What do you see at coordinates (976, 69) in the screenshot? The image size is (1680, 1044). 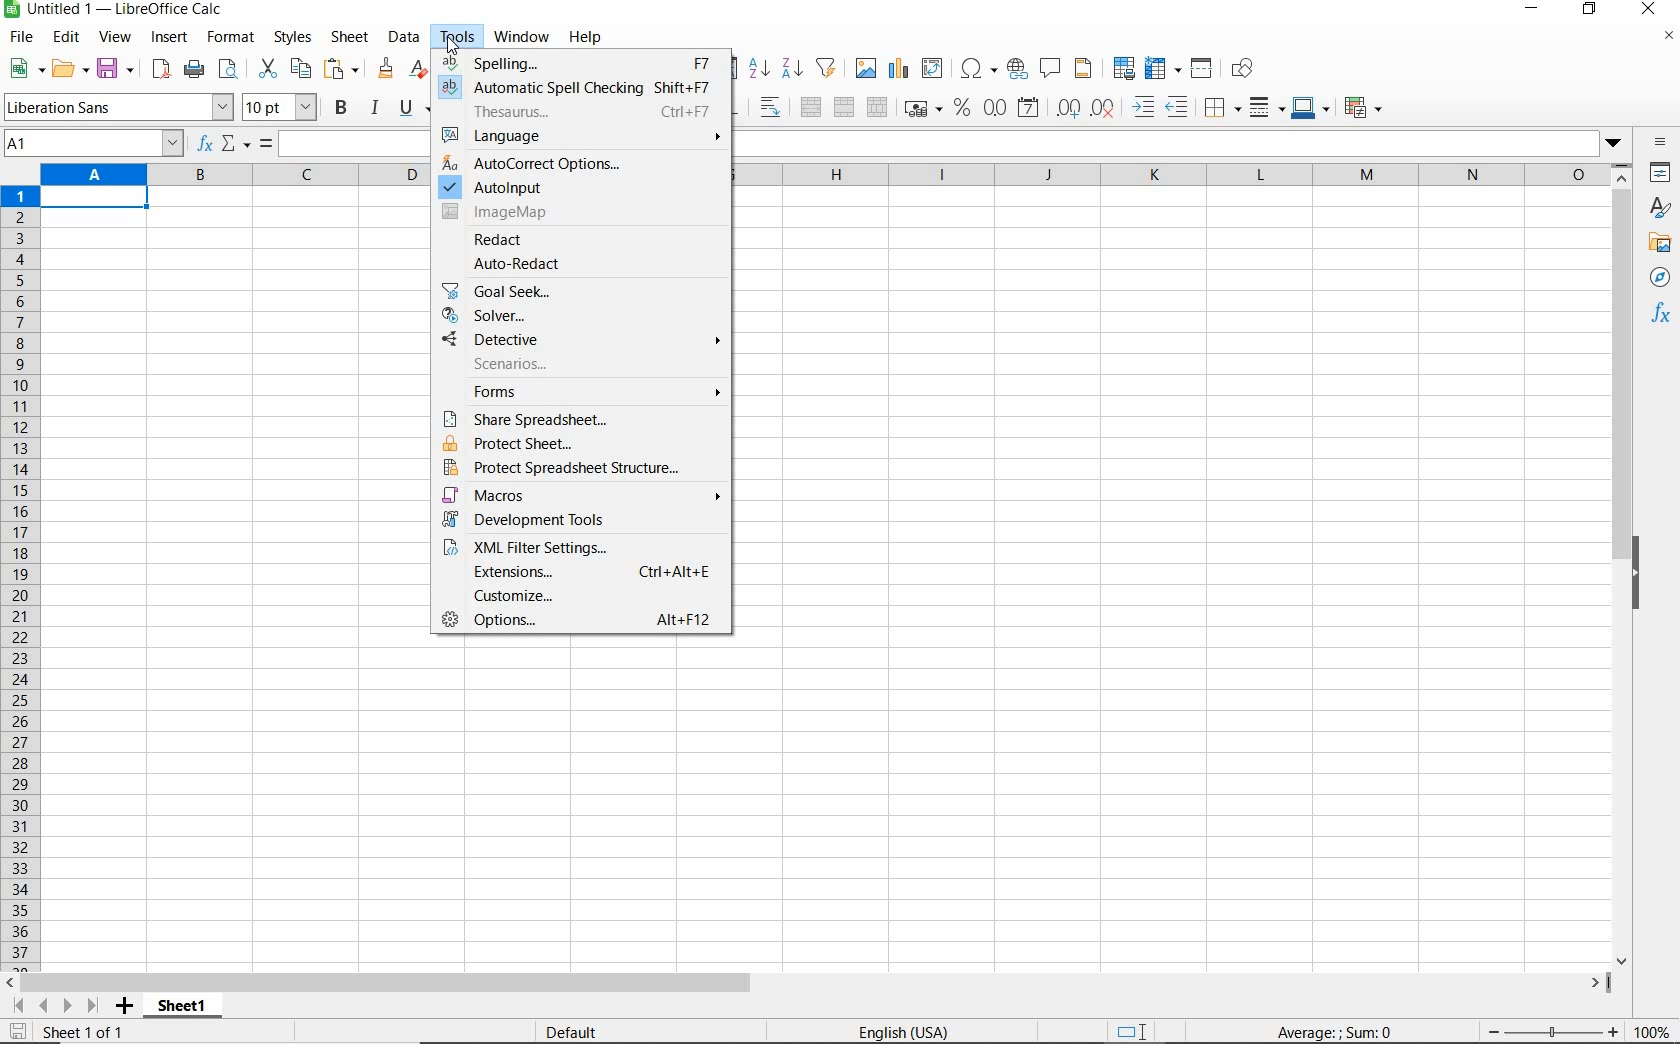 I see `insert special characters` at bounding box center [976, 69].